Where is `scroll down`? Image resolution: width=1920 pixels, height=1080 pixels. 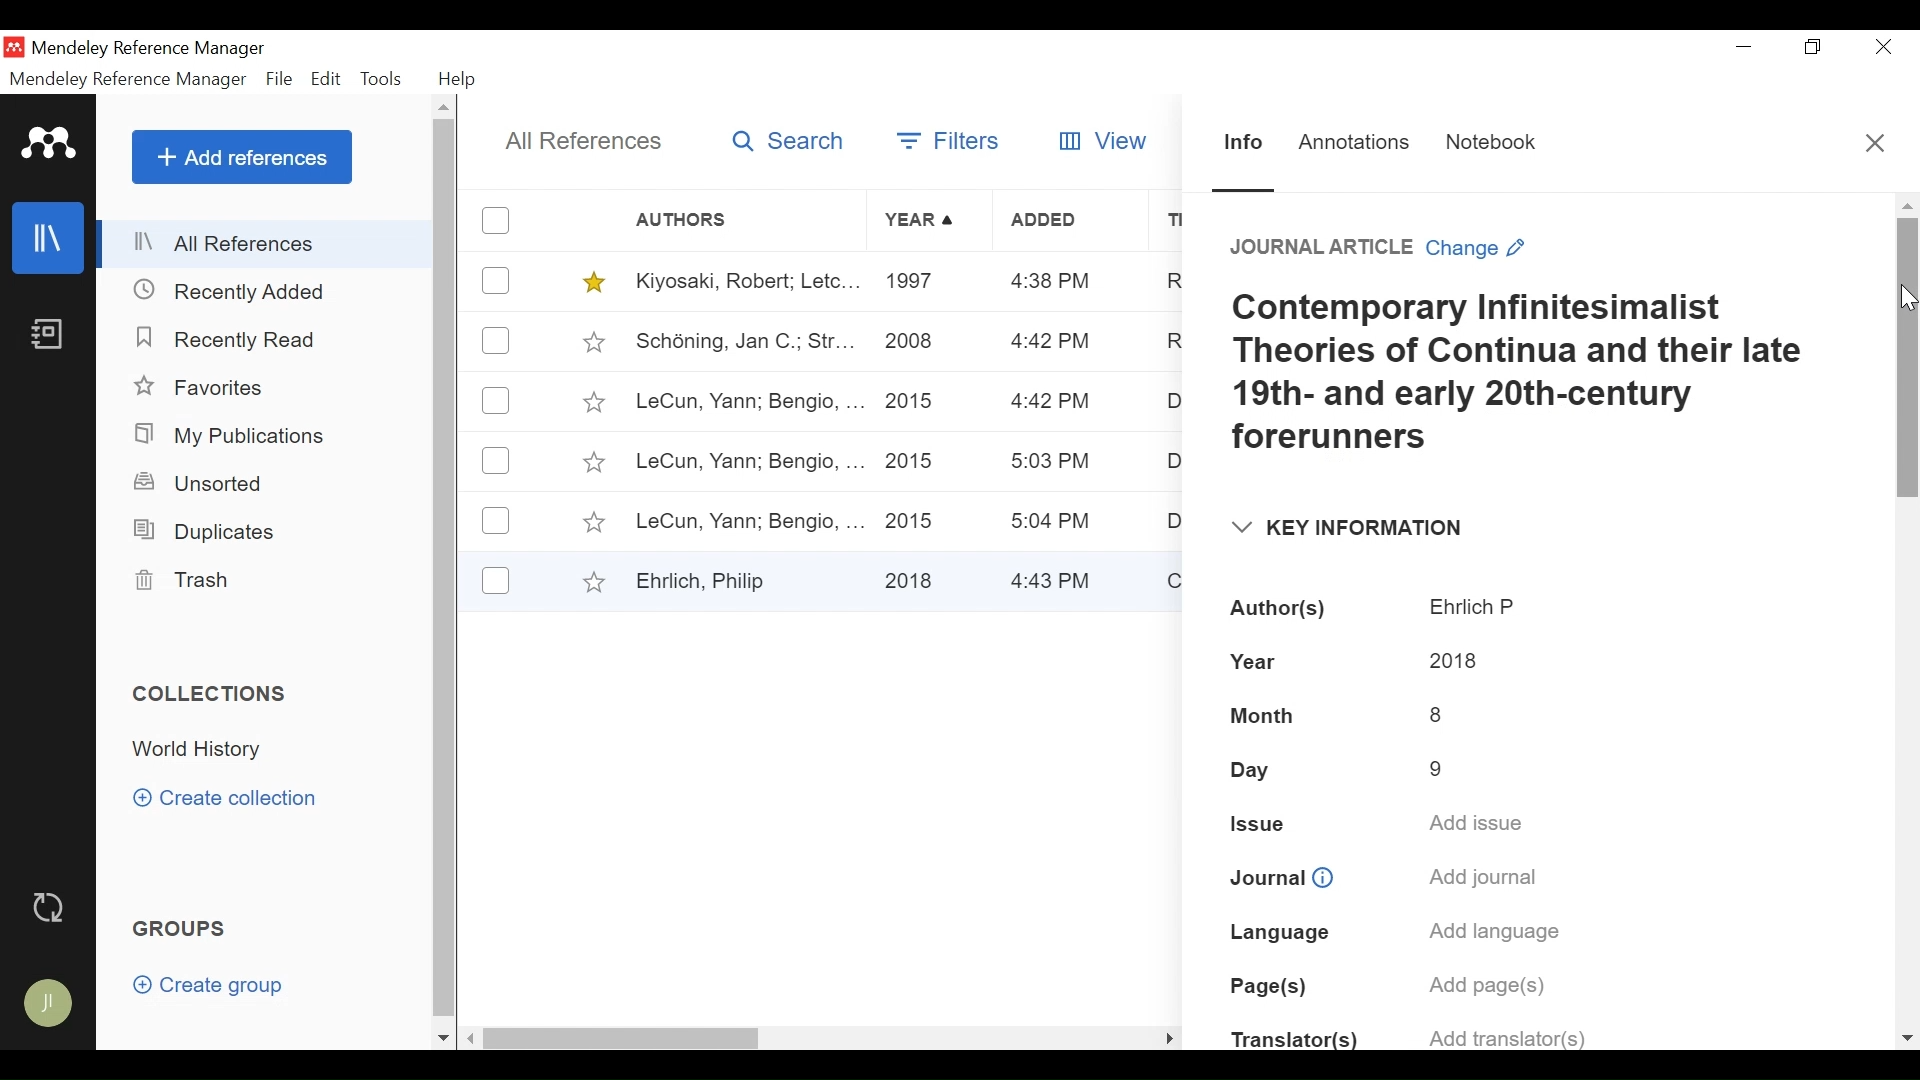 scroll down is located at coordinates (1906, 1037).